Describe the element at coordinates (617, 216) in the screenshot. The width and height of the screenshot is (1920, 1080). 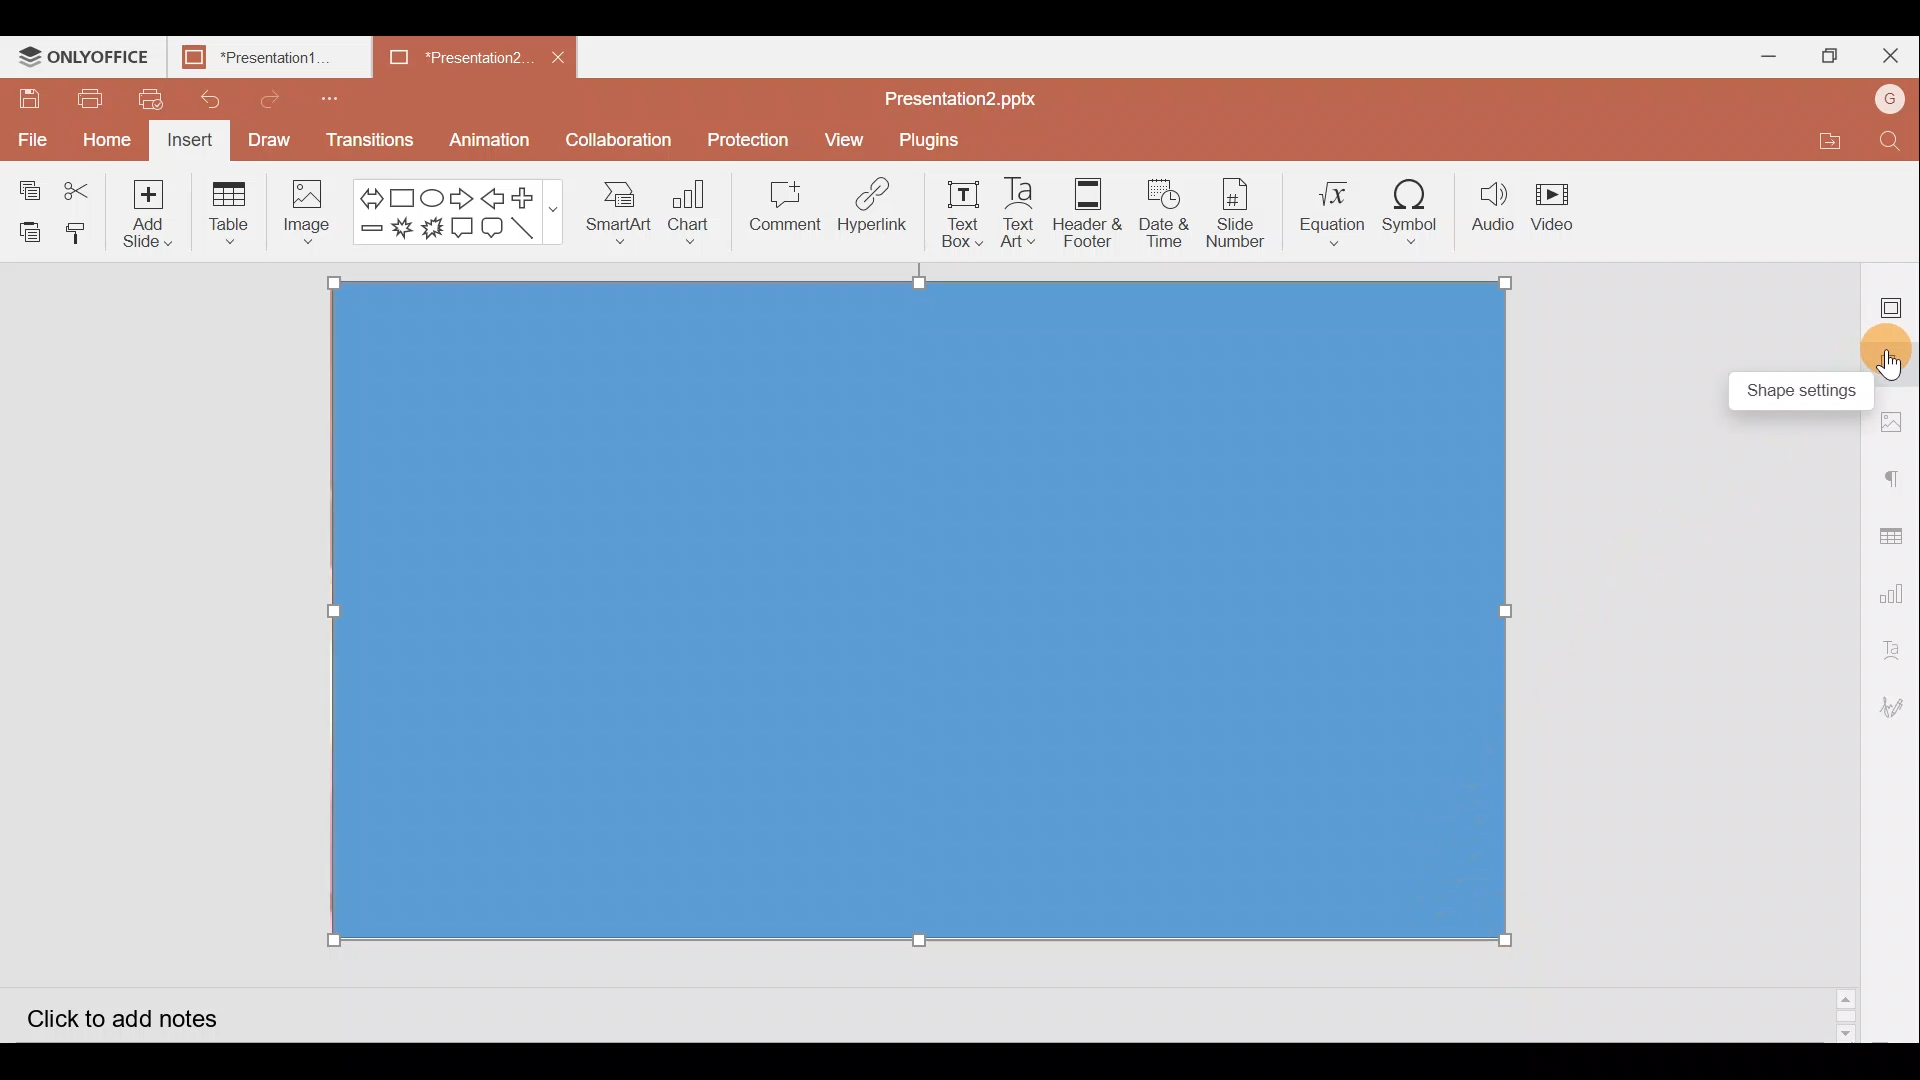
I see `SmartArt` at that location.